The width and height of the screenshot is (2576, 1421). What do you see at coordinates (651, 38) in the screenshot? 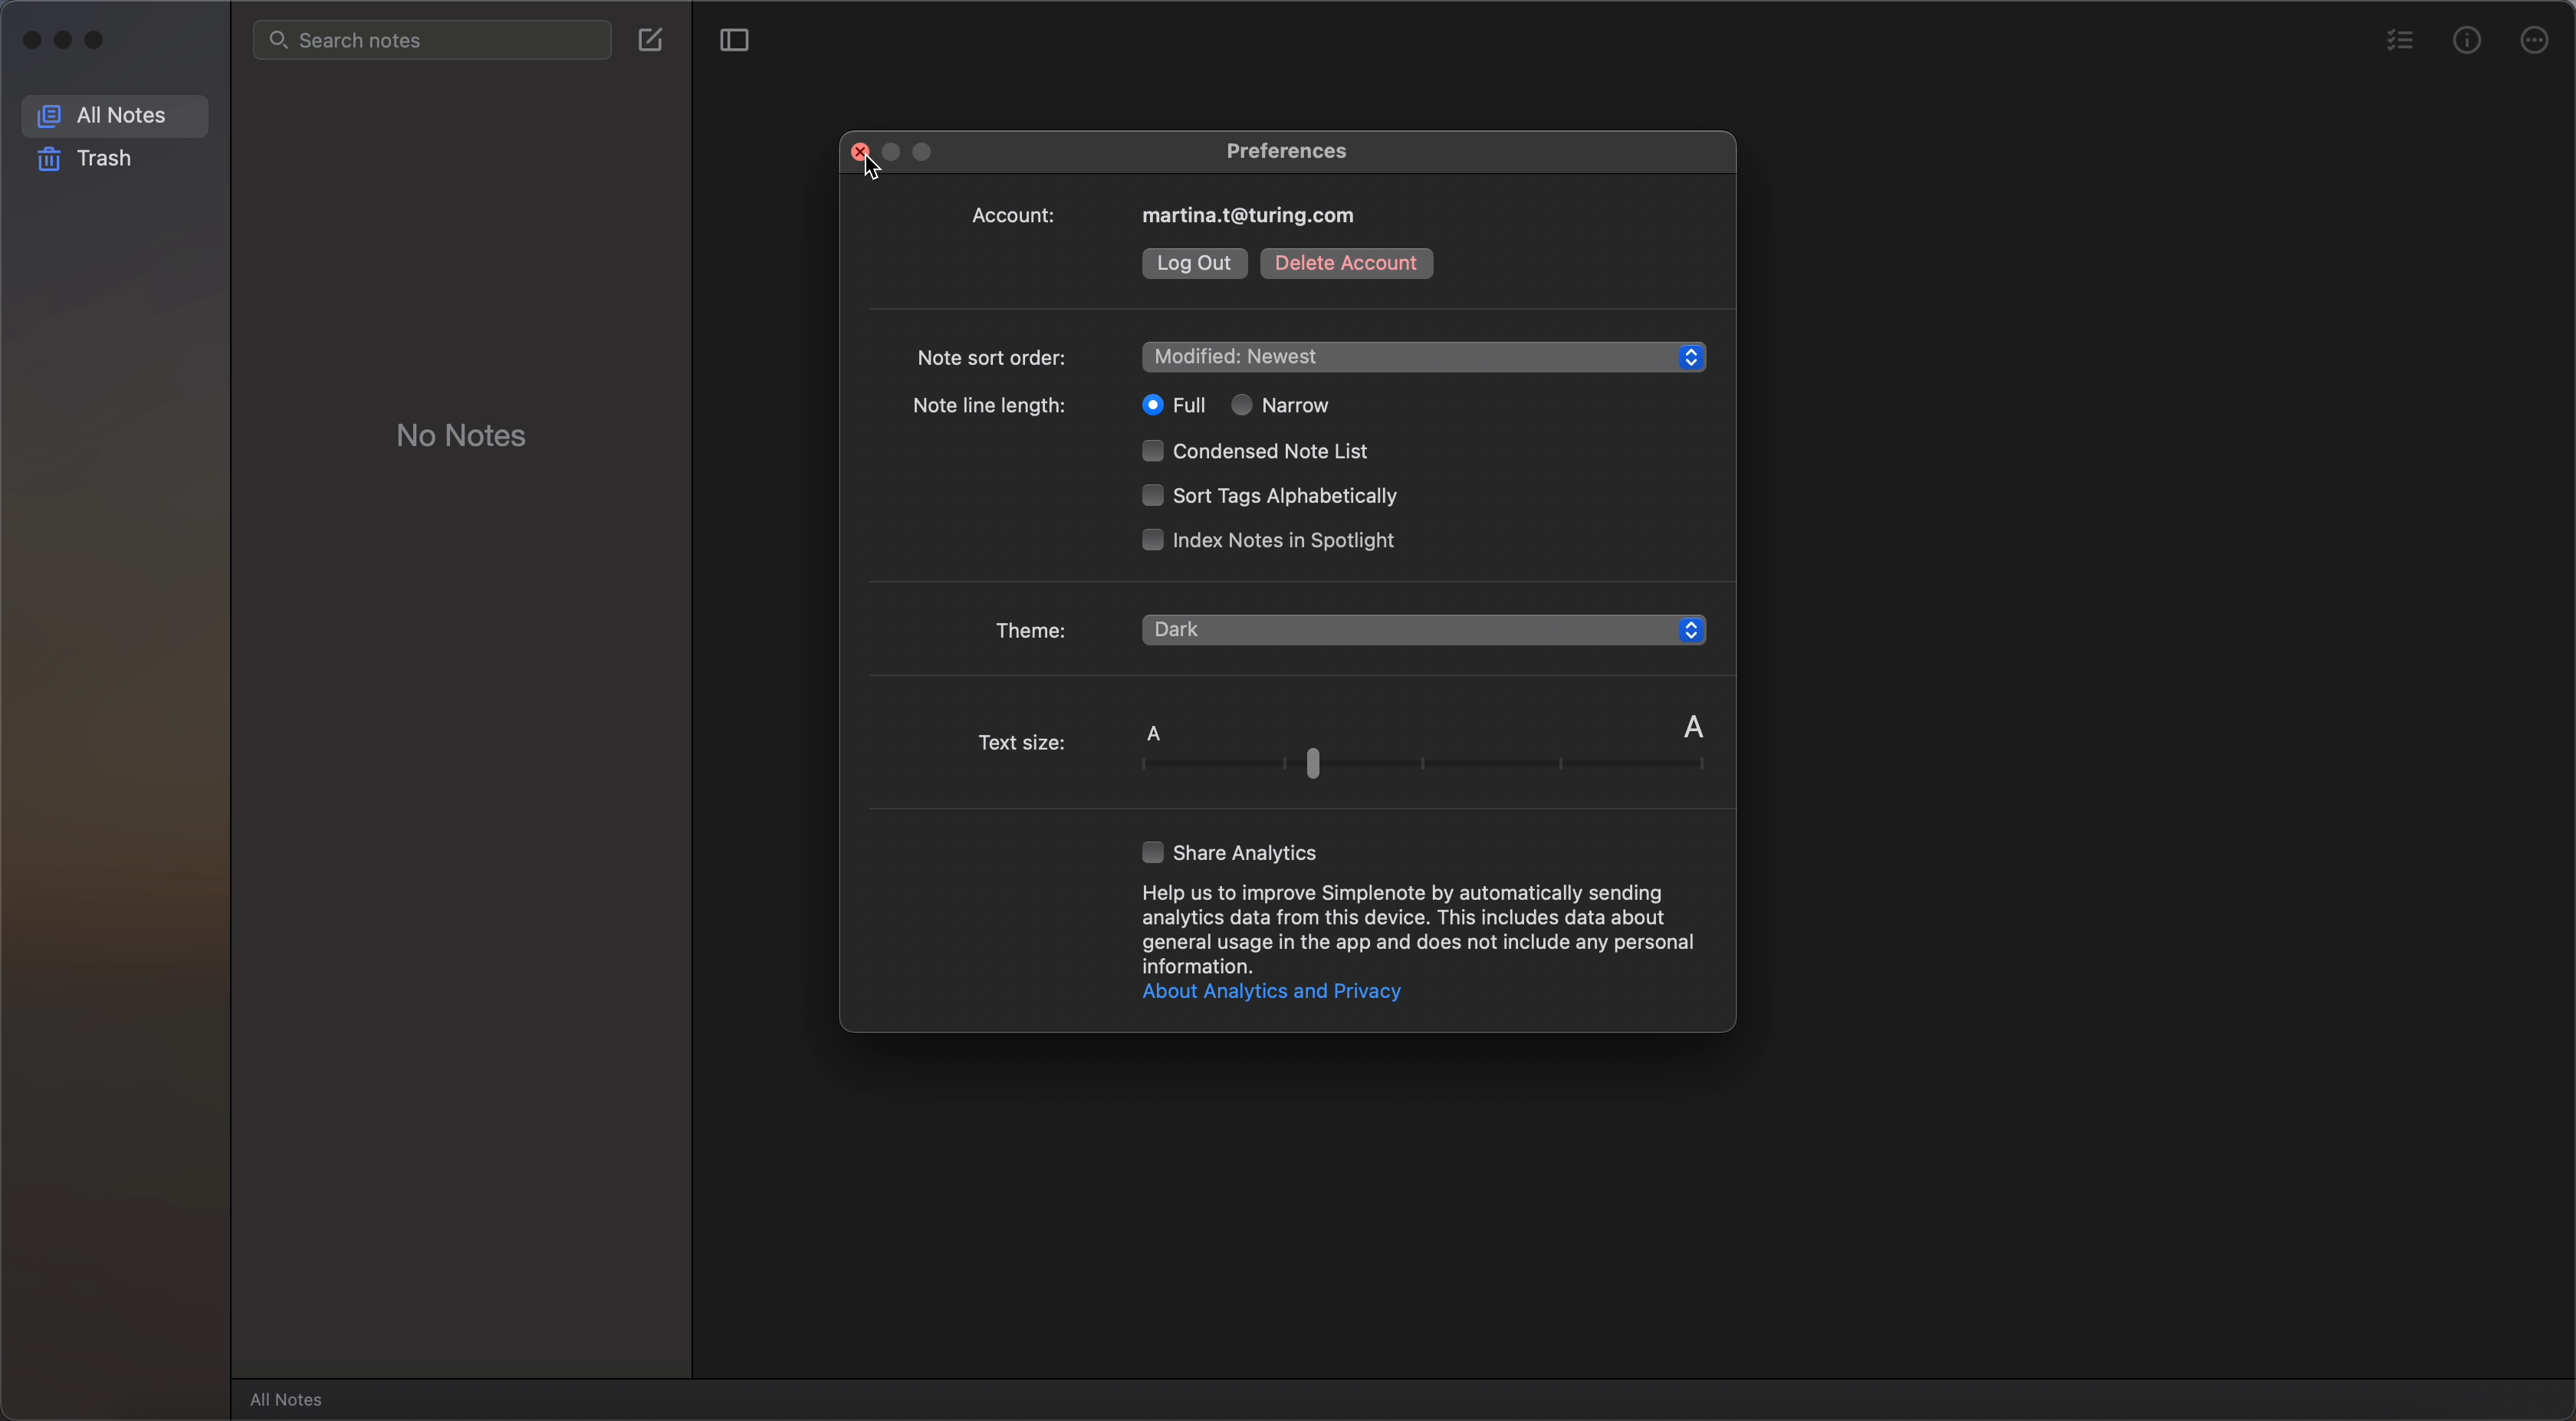
I see `create note` at bounding box center [651, 38].